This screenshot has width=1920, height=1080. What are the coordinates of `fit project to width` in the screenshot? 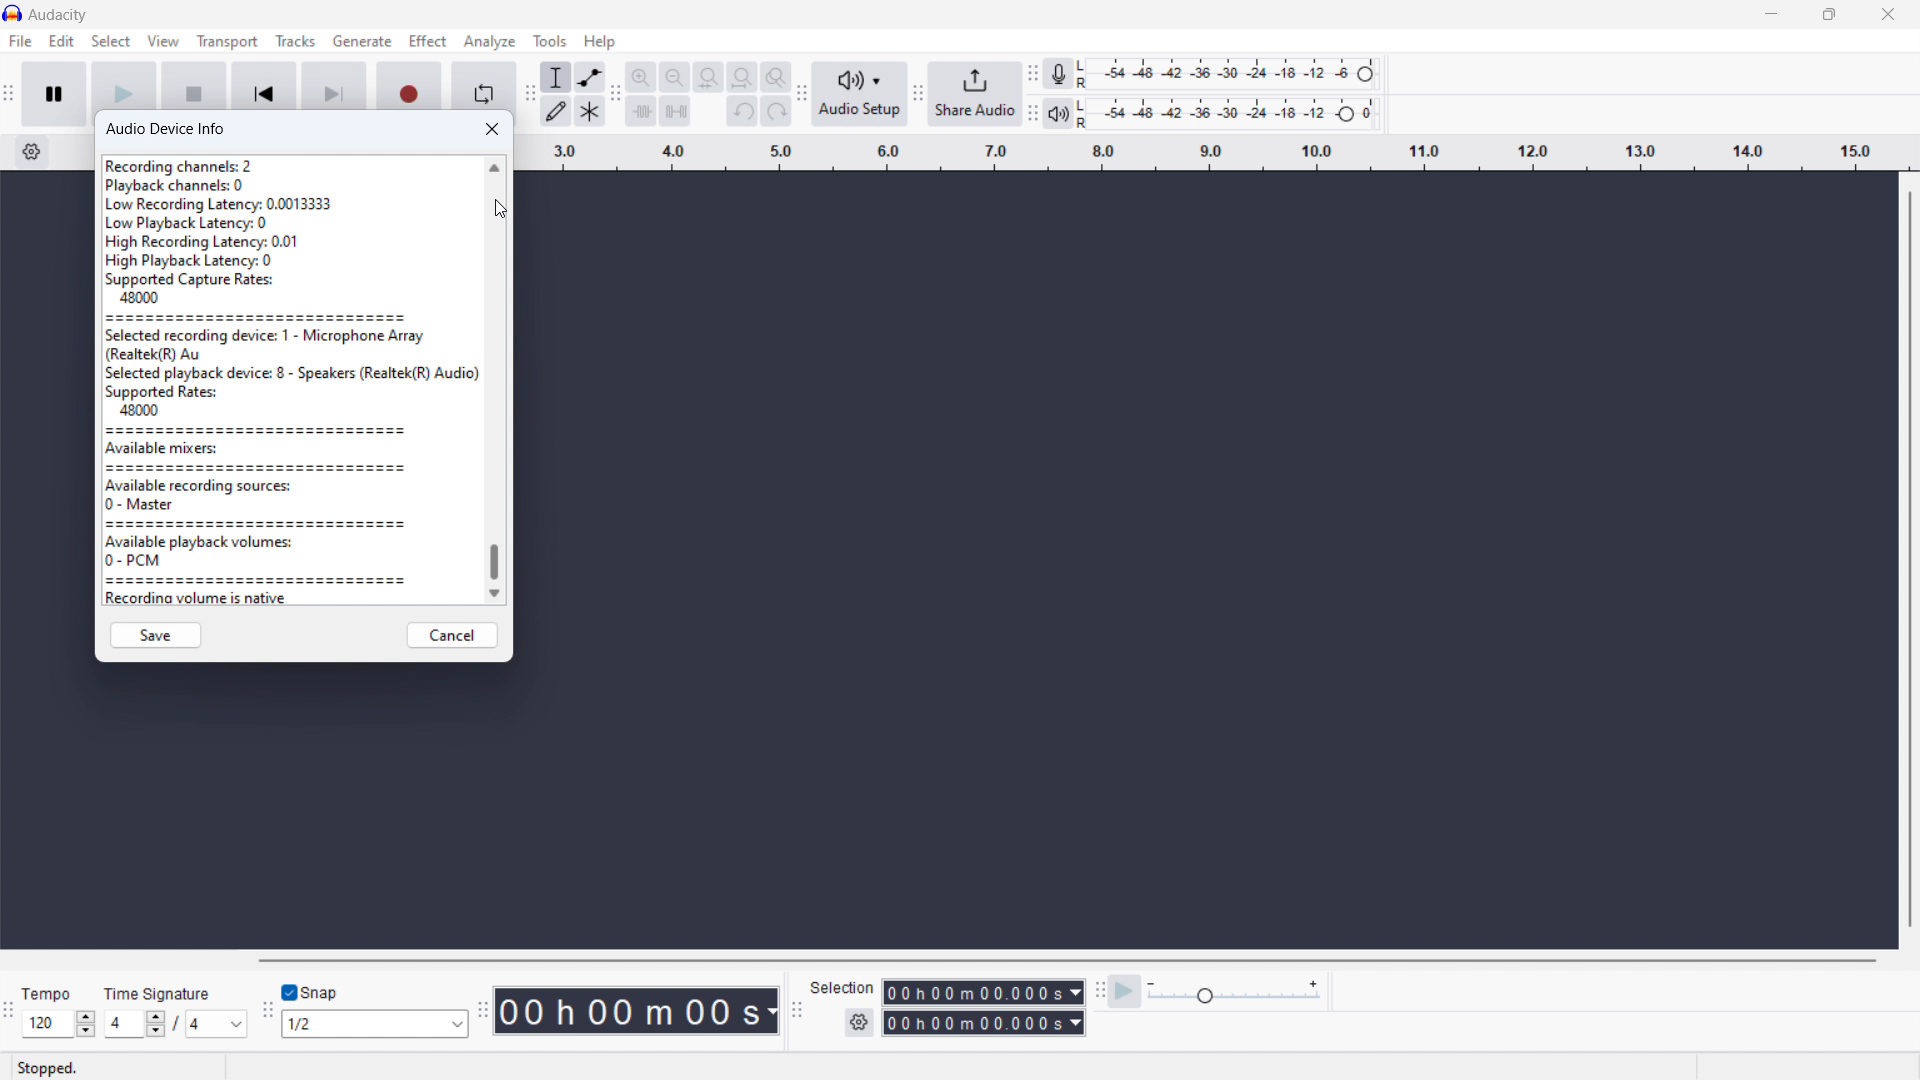 It's located at (742, 76).